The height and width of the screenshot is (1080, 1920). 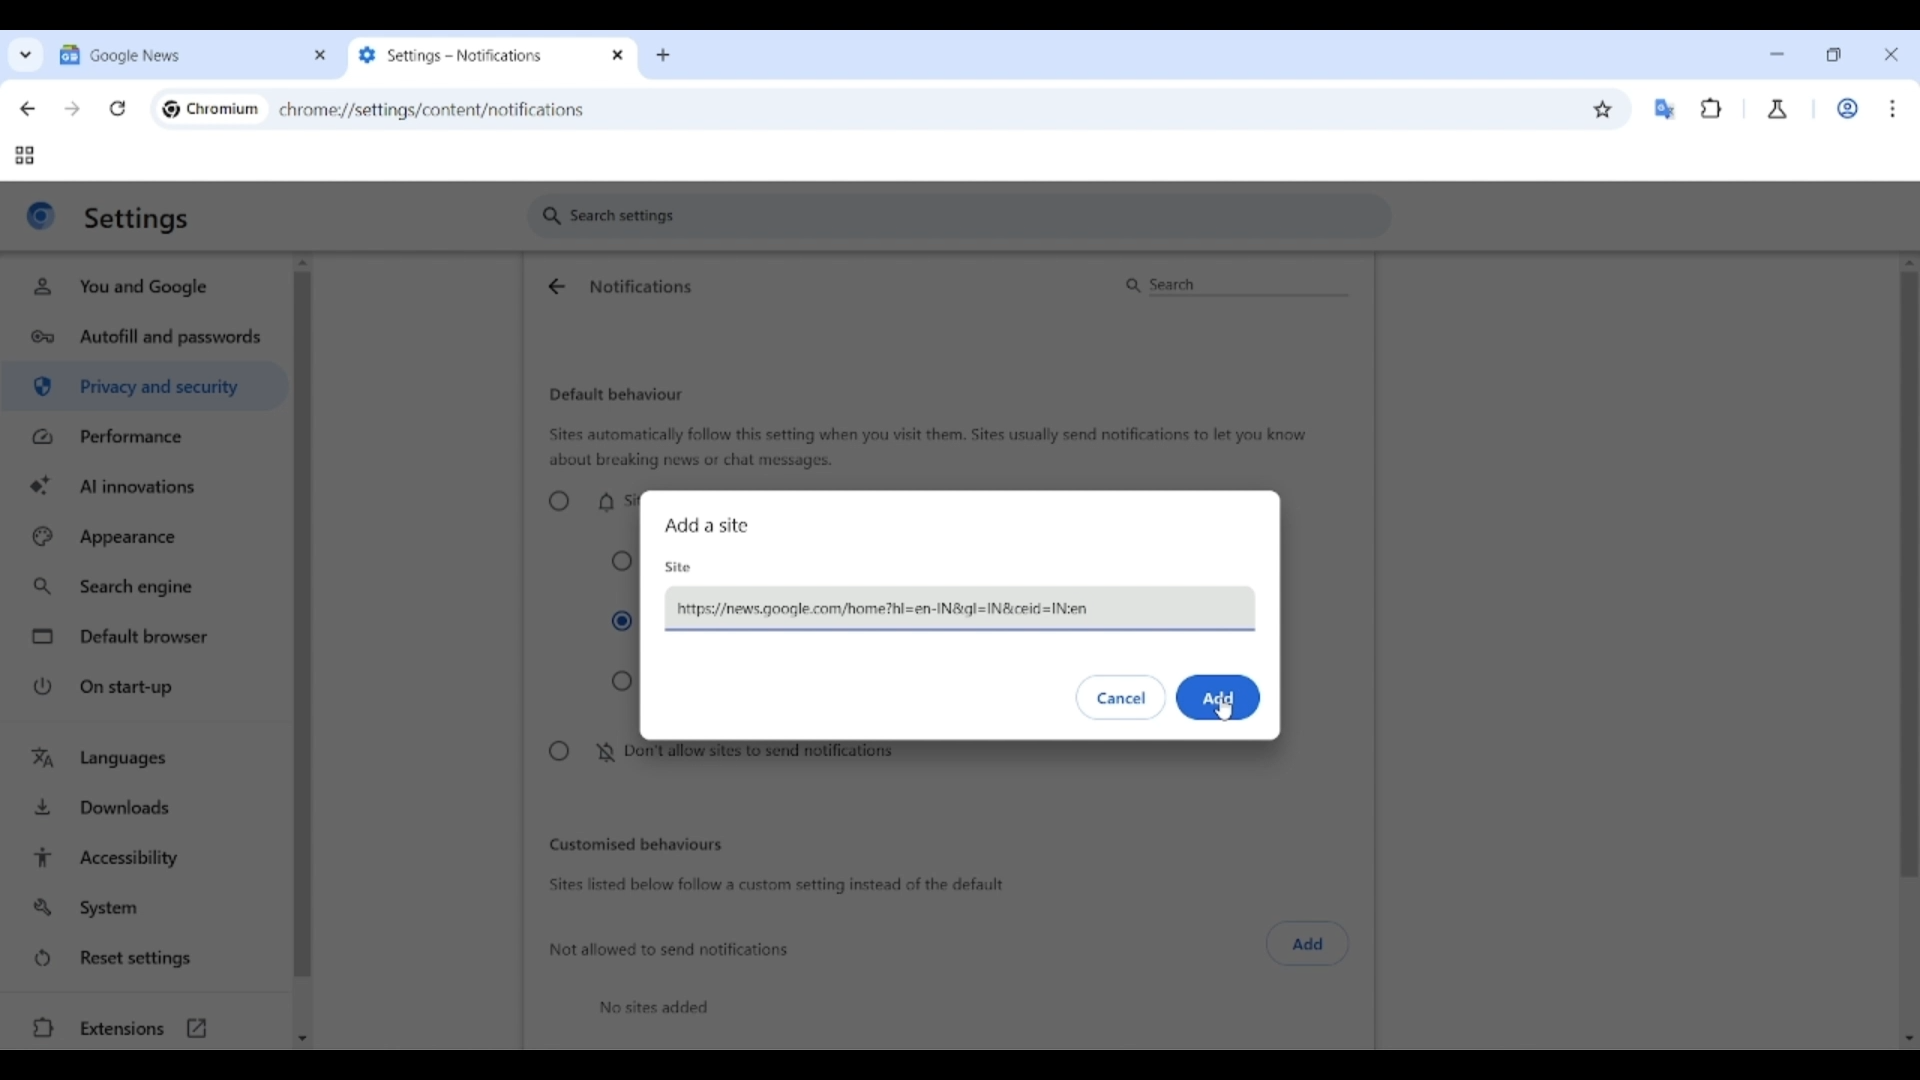 What do you see at coordinates (616, 395) in the screenshot?
I see `Default behaviour` at bounding box center [616, 395].